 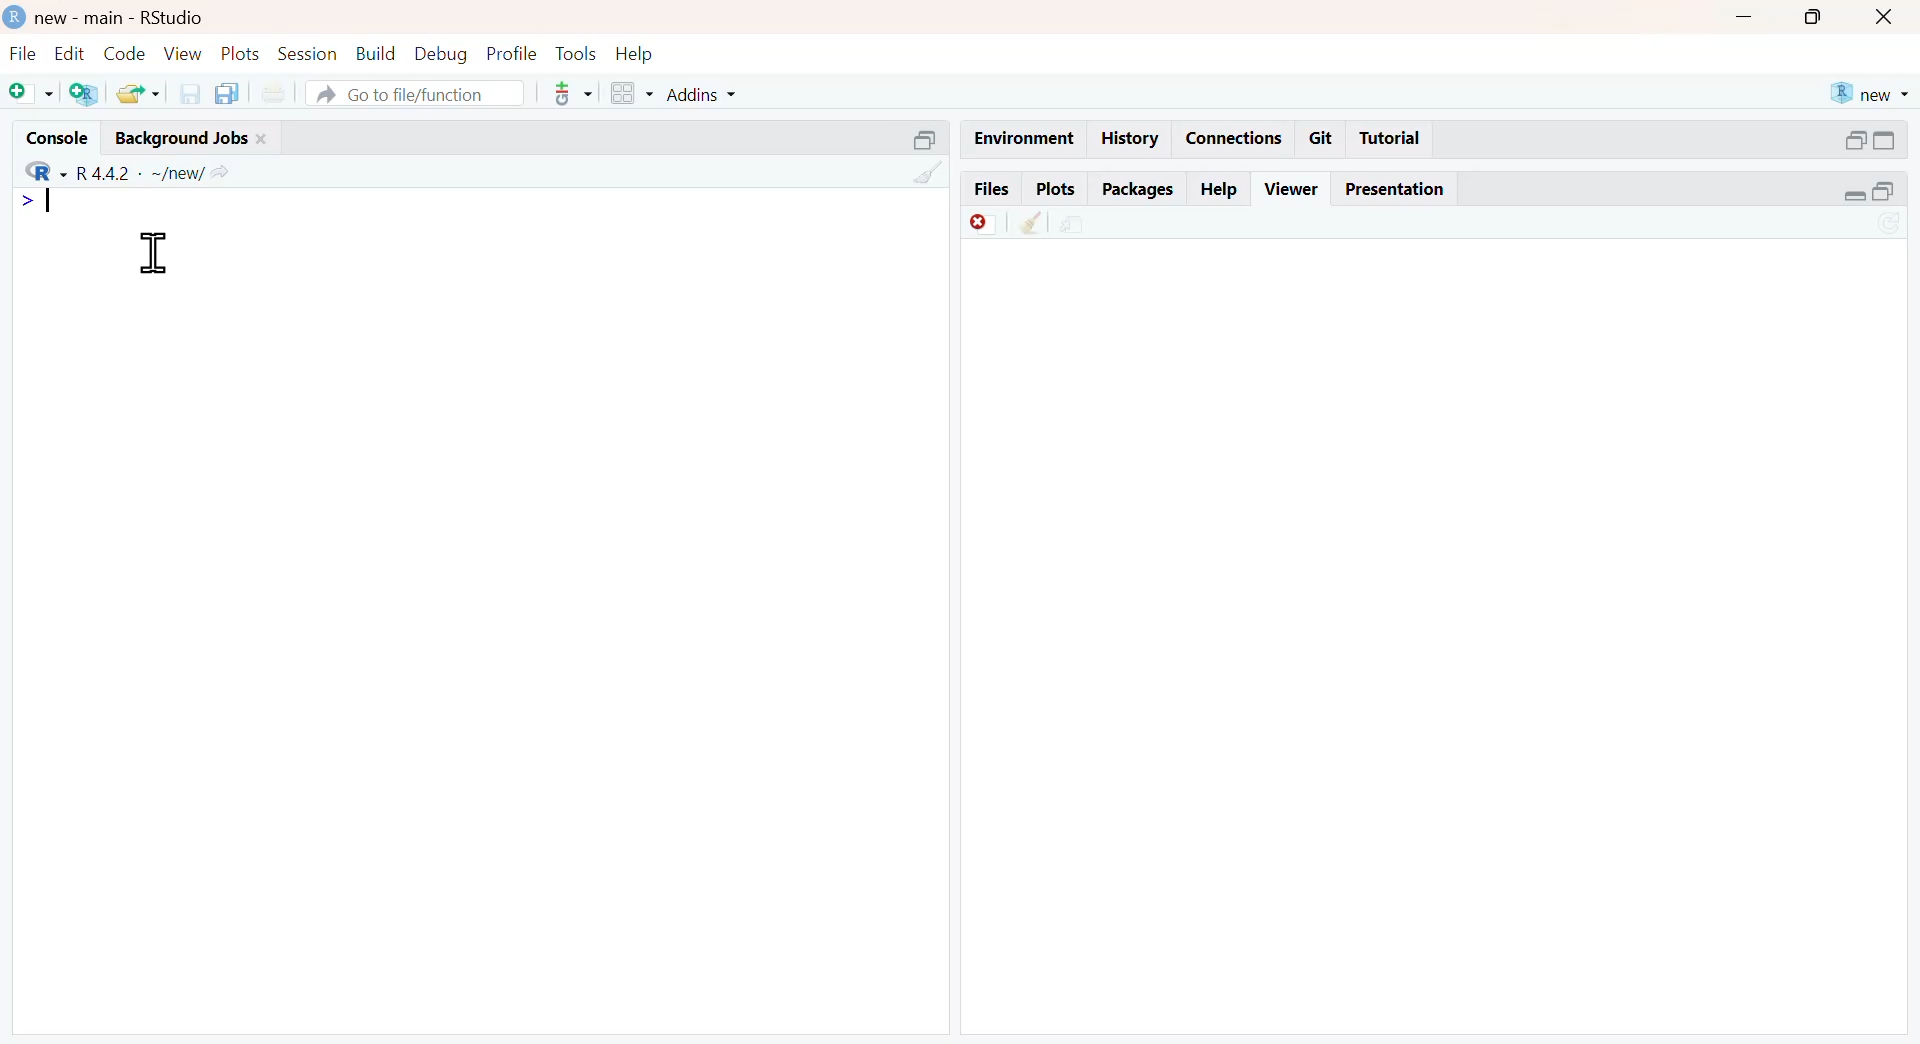 What do you see at coordinates (417, 93) in the screenshot?
I see `go to file/function` at bounding box center [417, 93].